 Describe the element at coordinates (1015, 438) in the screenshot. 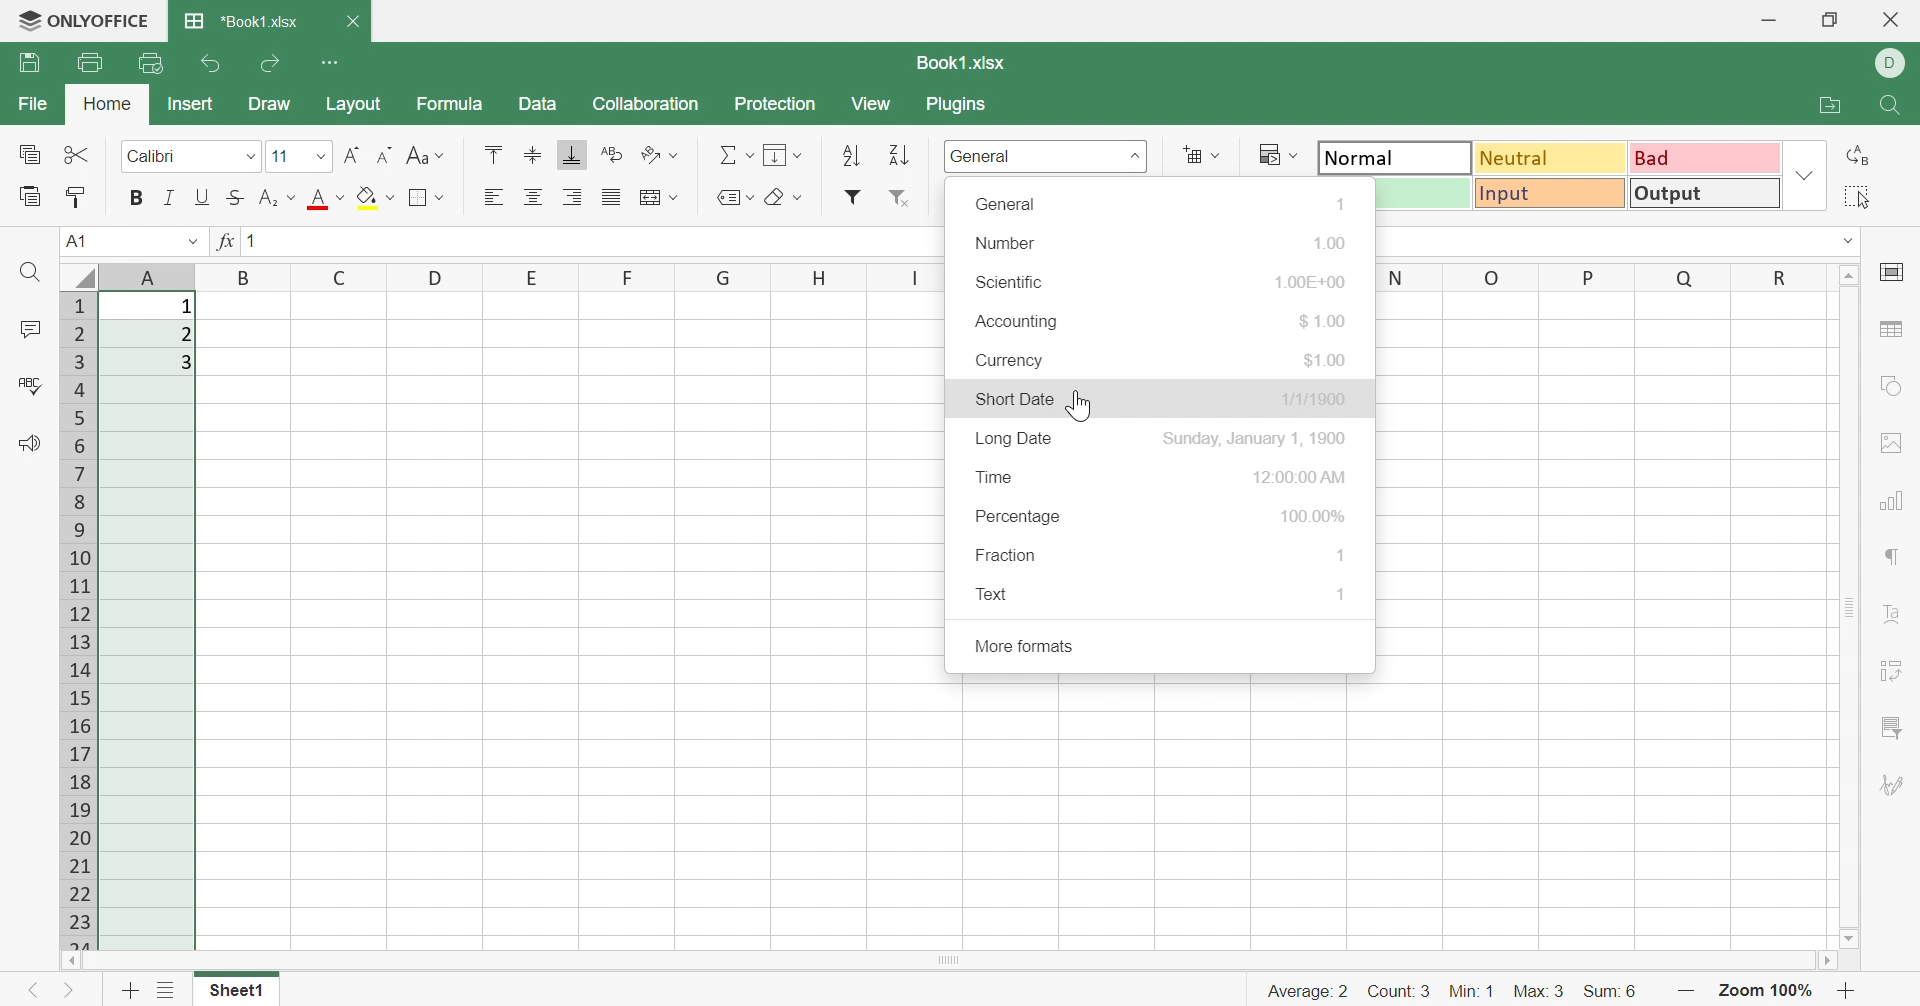

I see `Long date` at that location.